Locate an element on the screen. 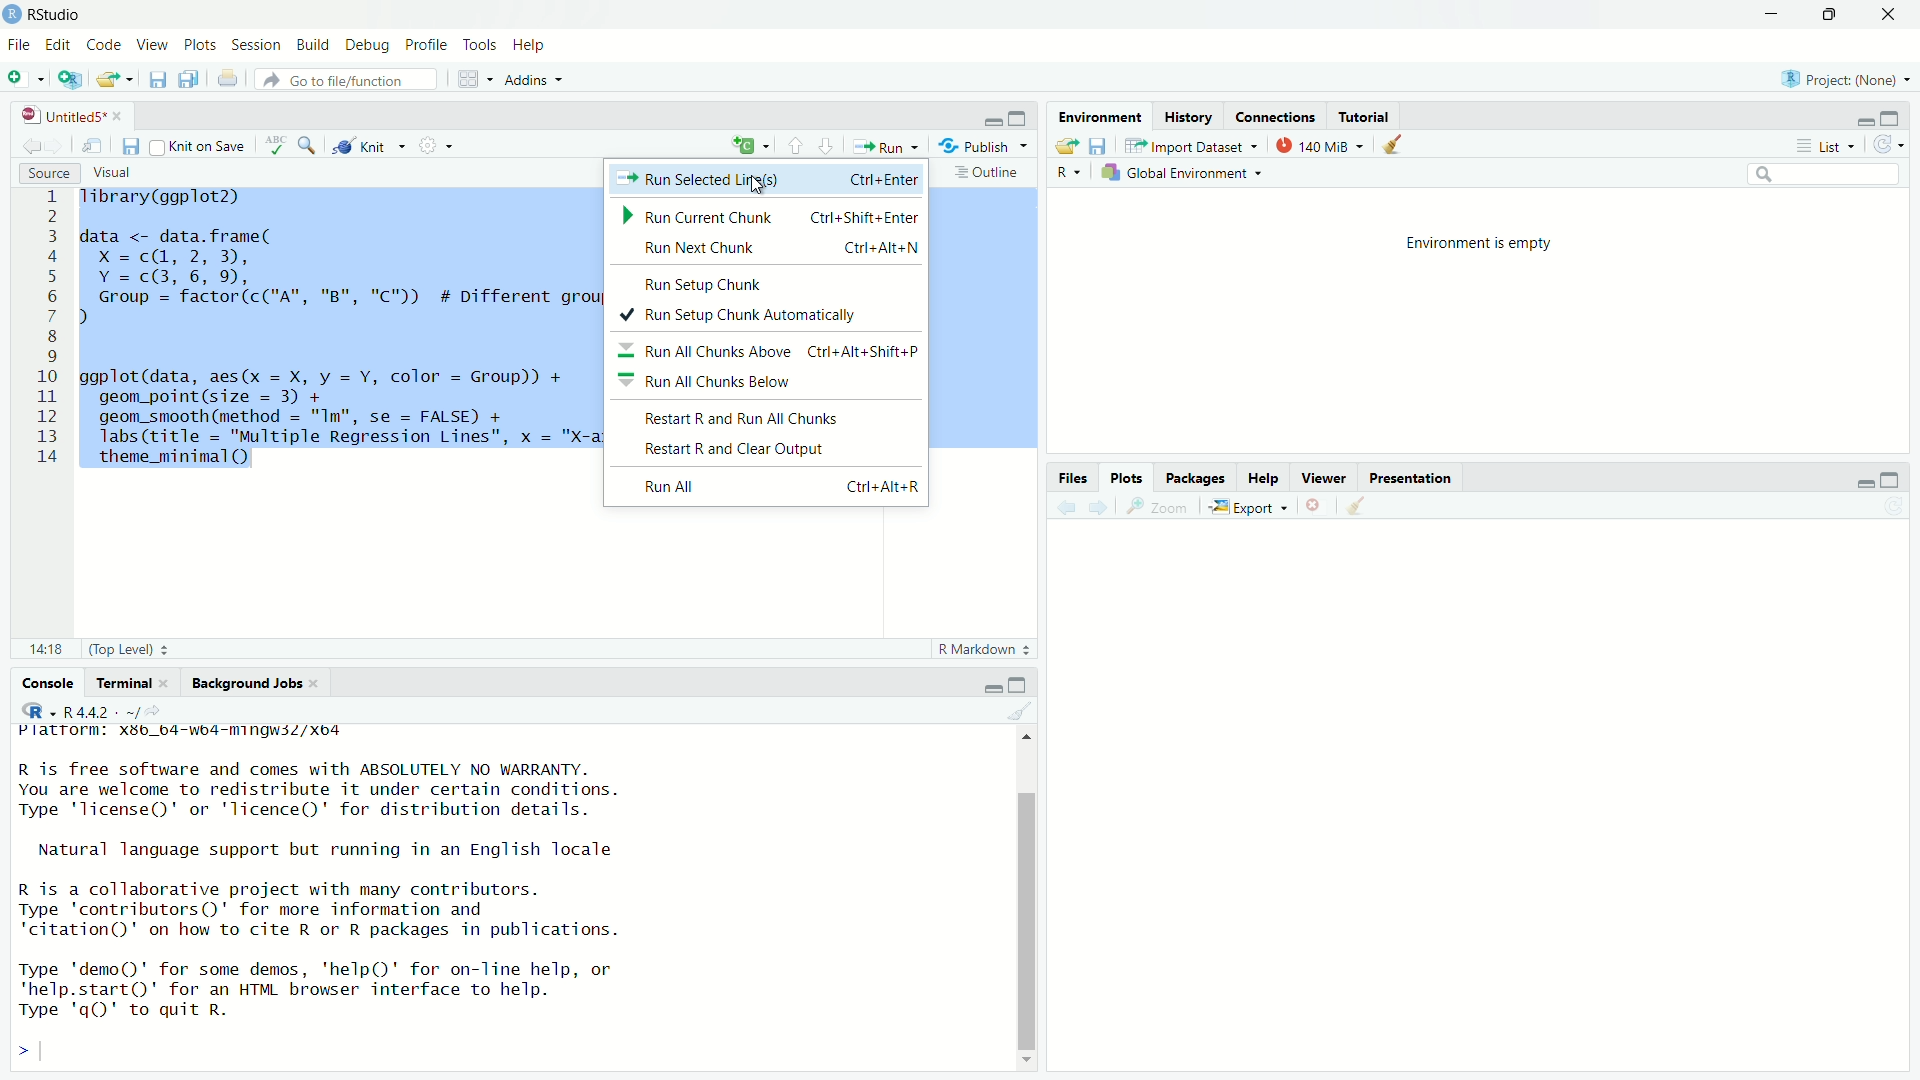 Image resolution: width=1920 pixels, height=1080 pixels. Connections is located at coordinates (1277, 119).